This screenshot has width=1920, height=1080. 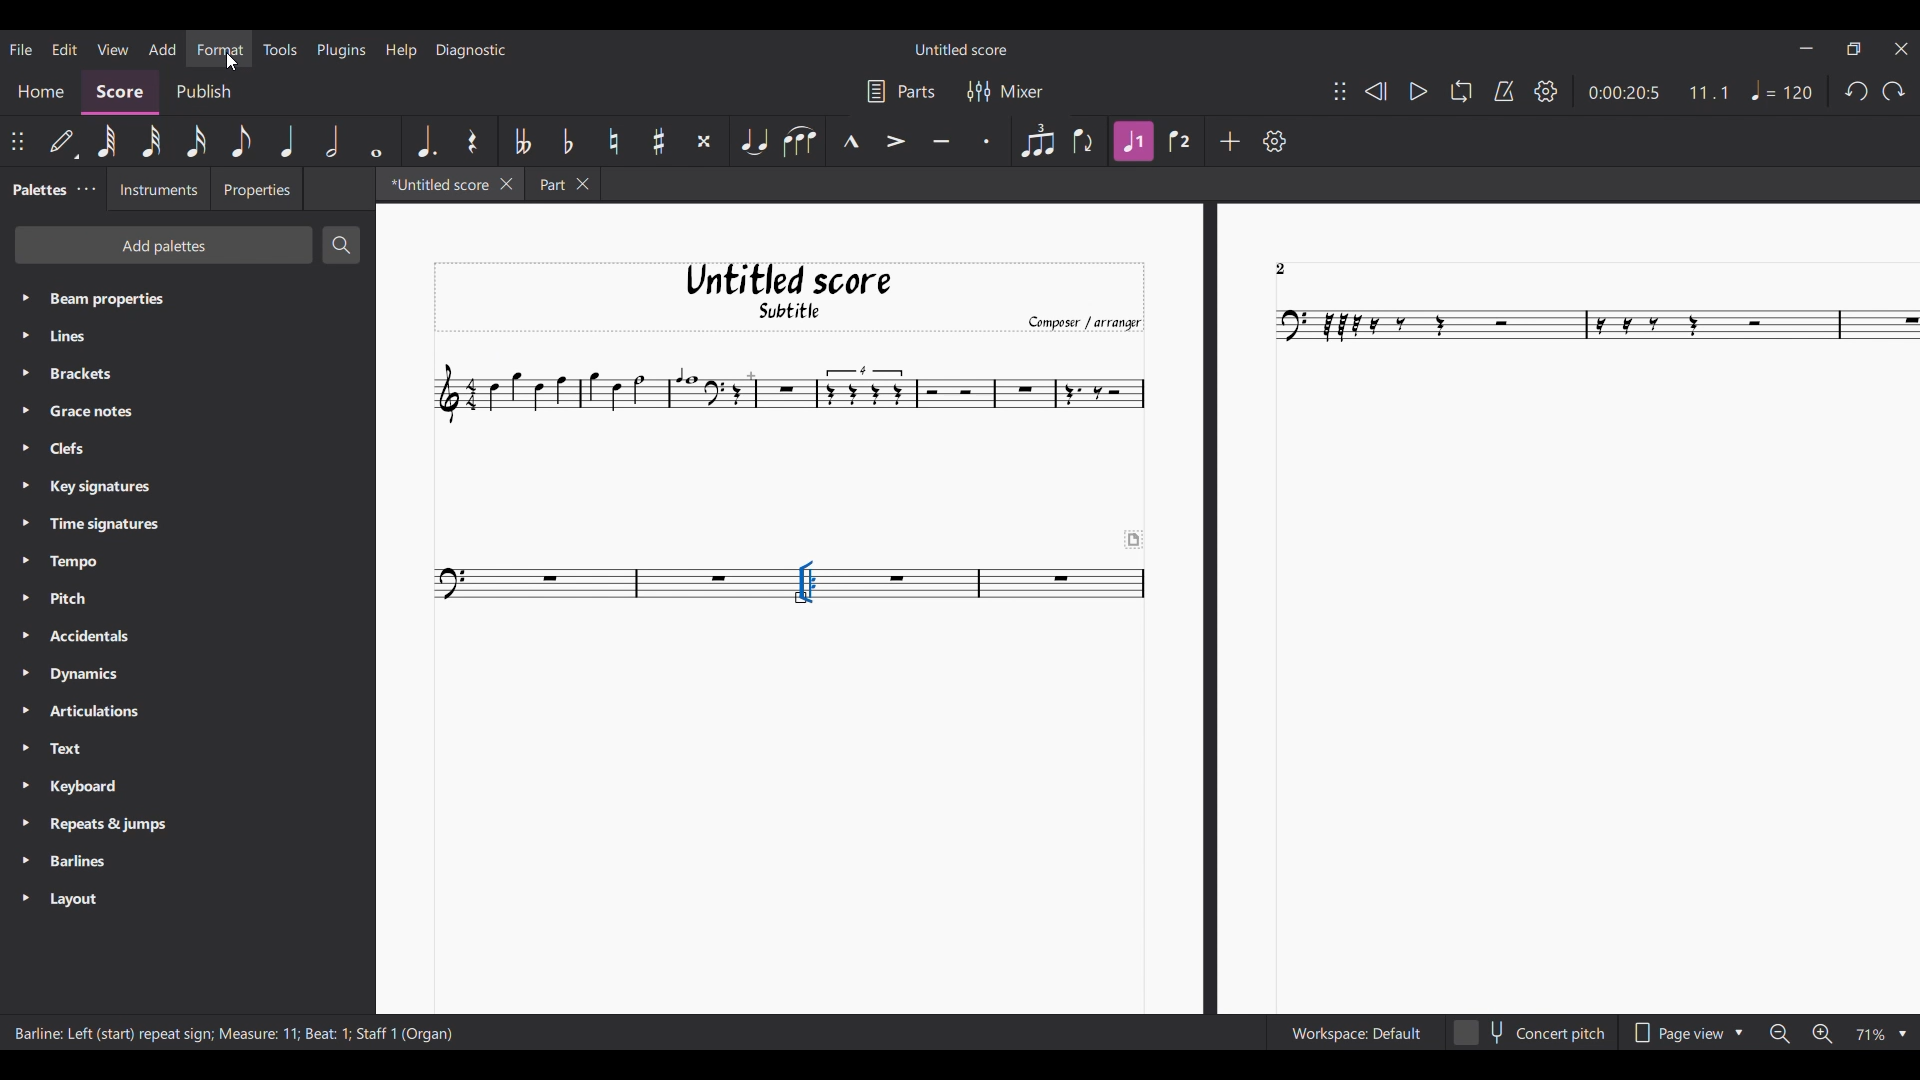 I want to click on Change position of toolbar, so click(x=1340, y=91).